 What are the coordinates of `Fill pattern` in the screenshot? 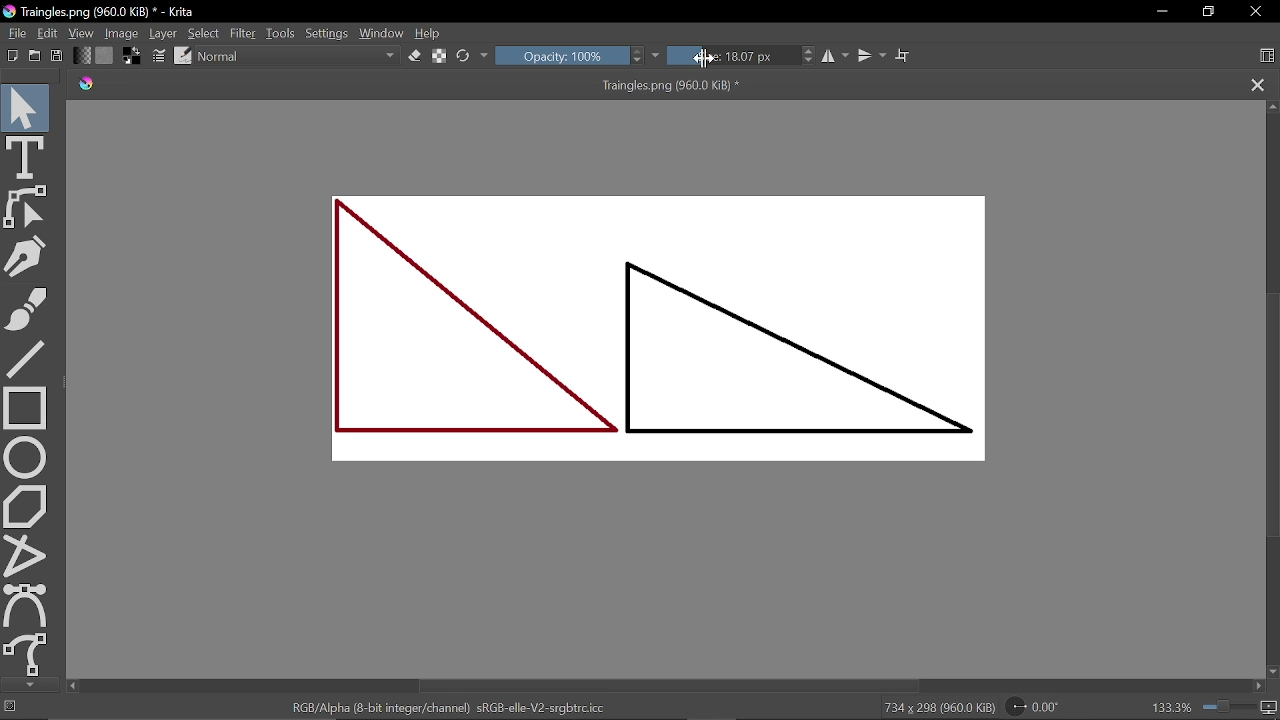 It's located at (104, 56).